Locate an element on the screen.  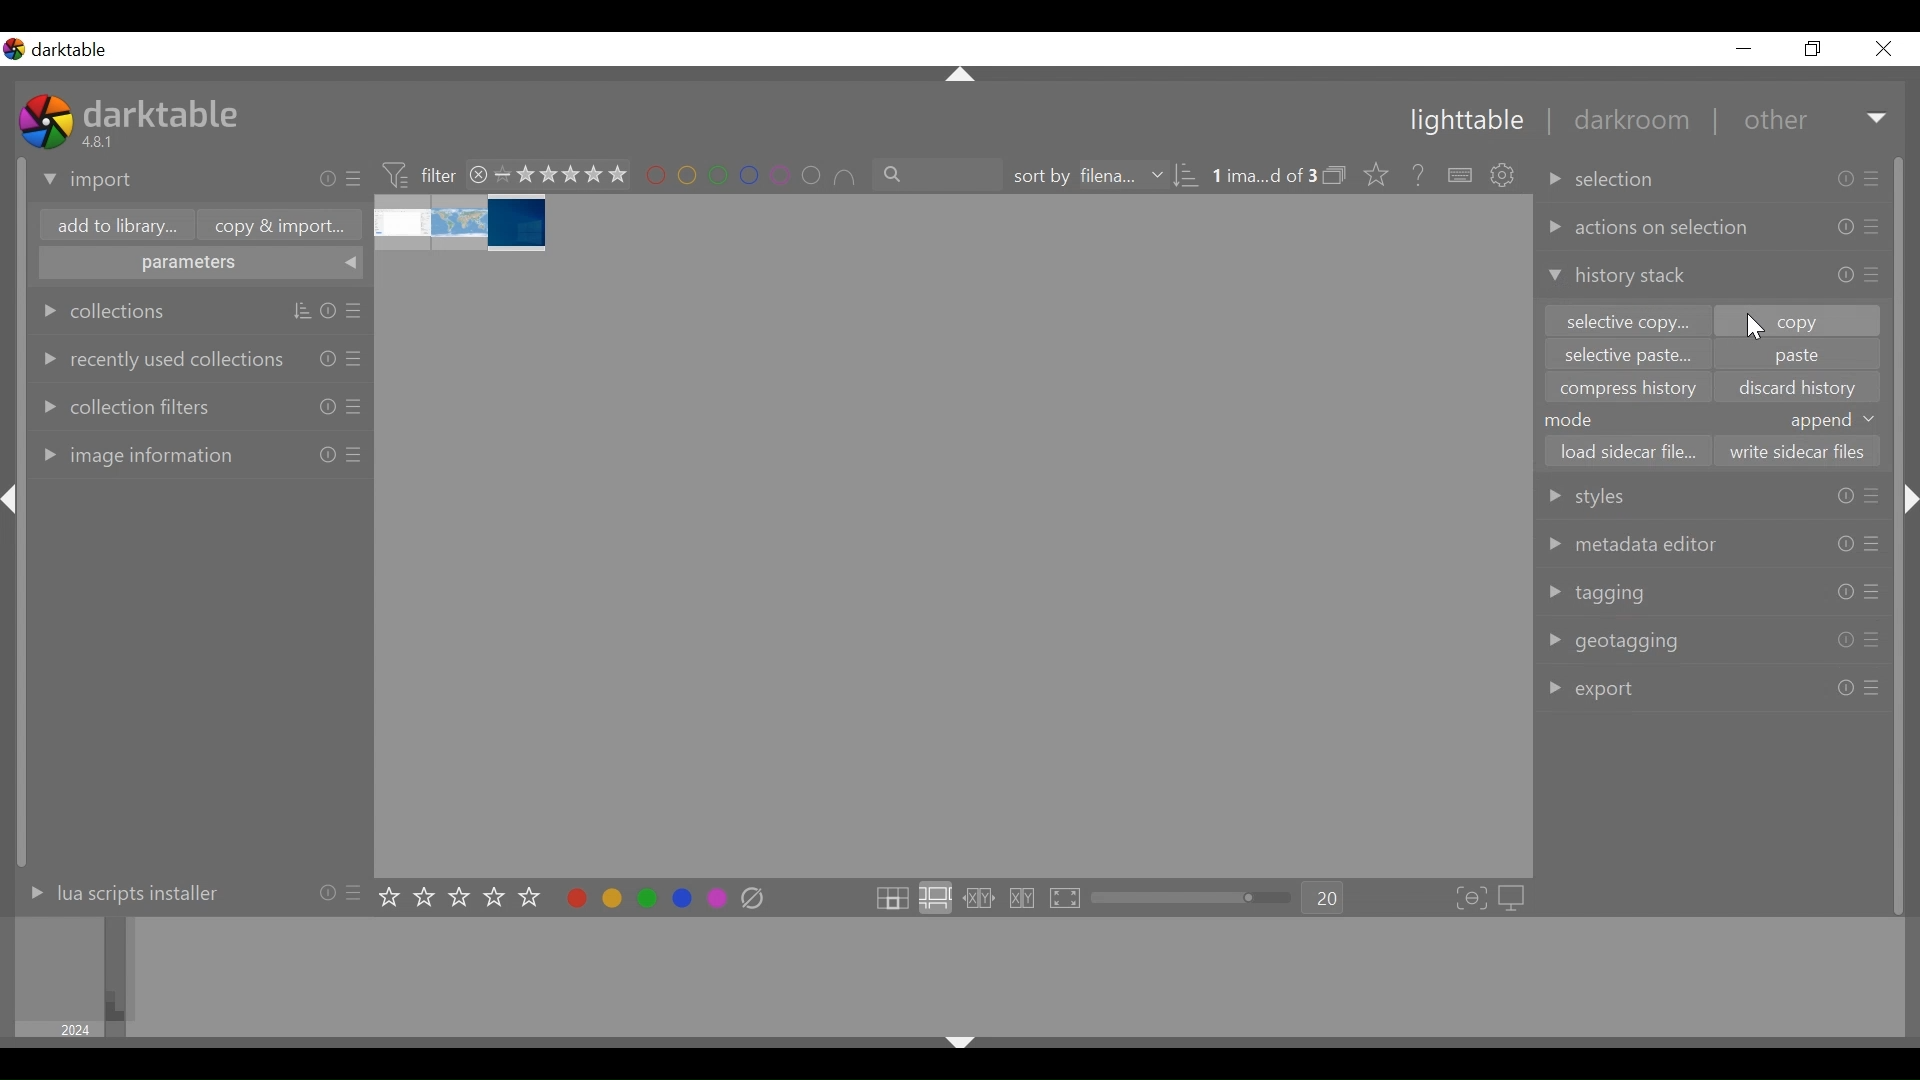
logo is located at coordinates (46, 121).